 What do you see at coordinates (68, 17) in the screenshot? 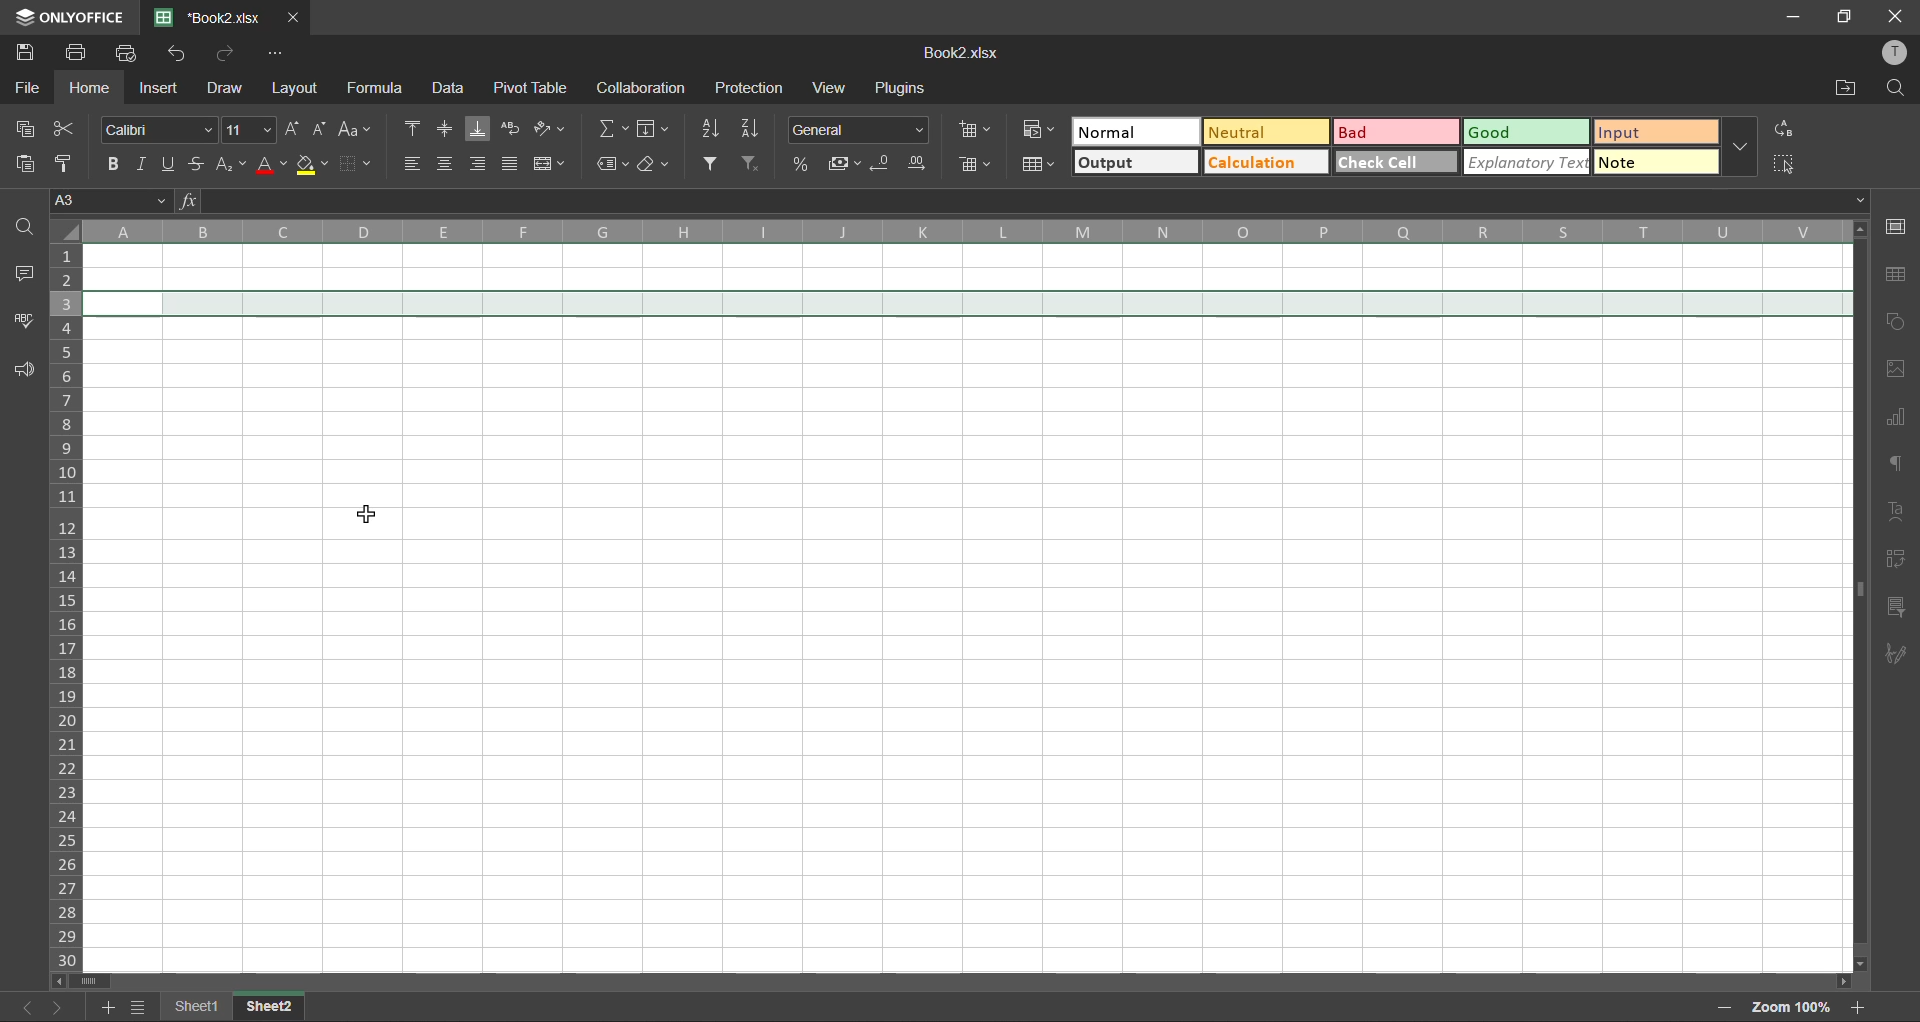
I see `ONLY OFFICE` at bounding box center [68, 17].